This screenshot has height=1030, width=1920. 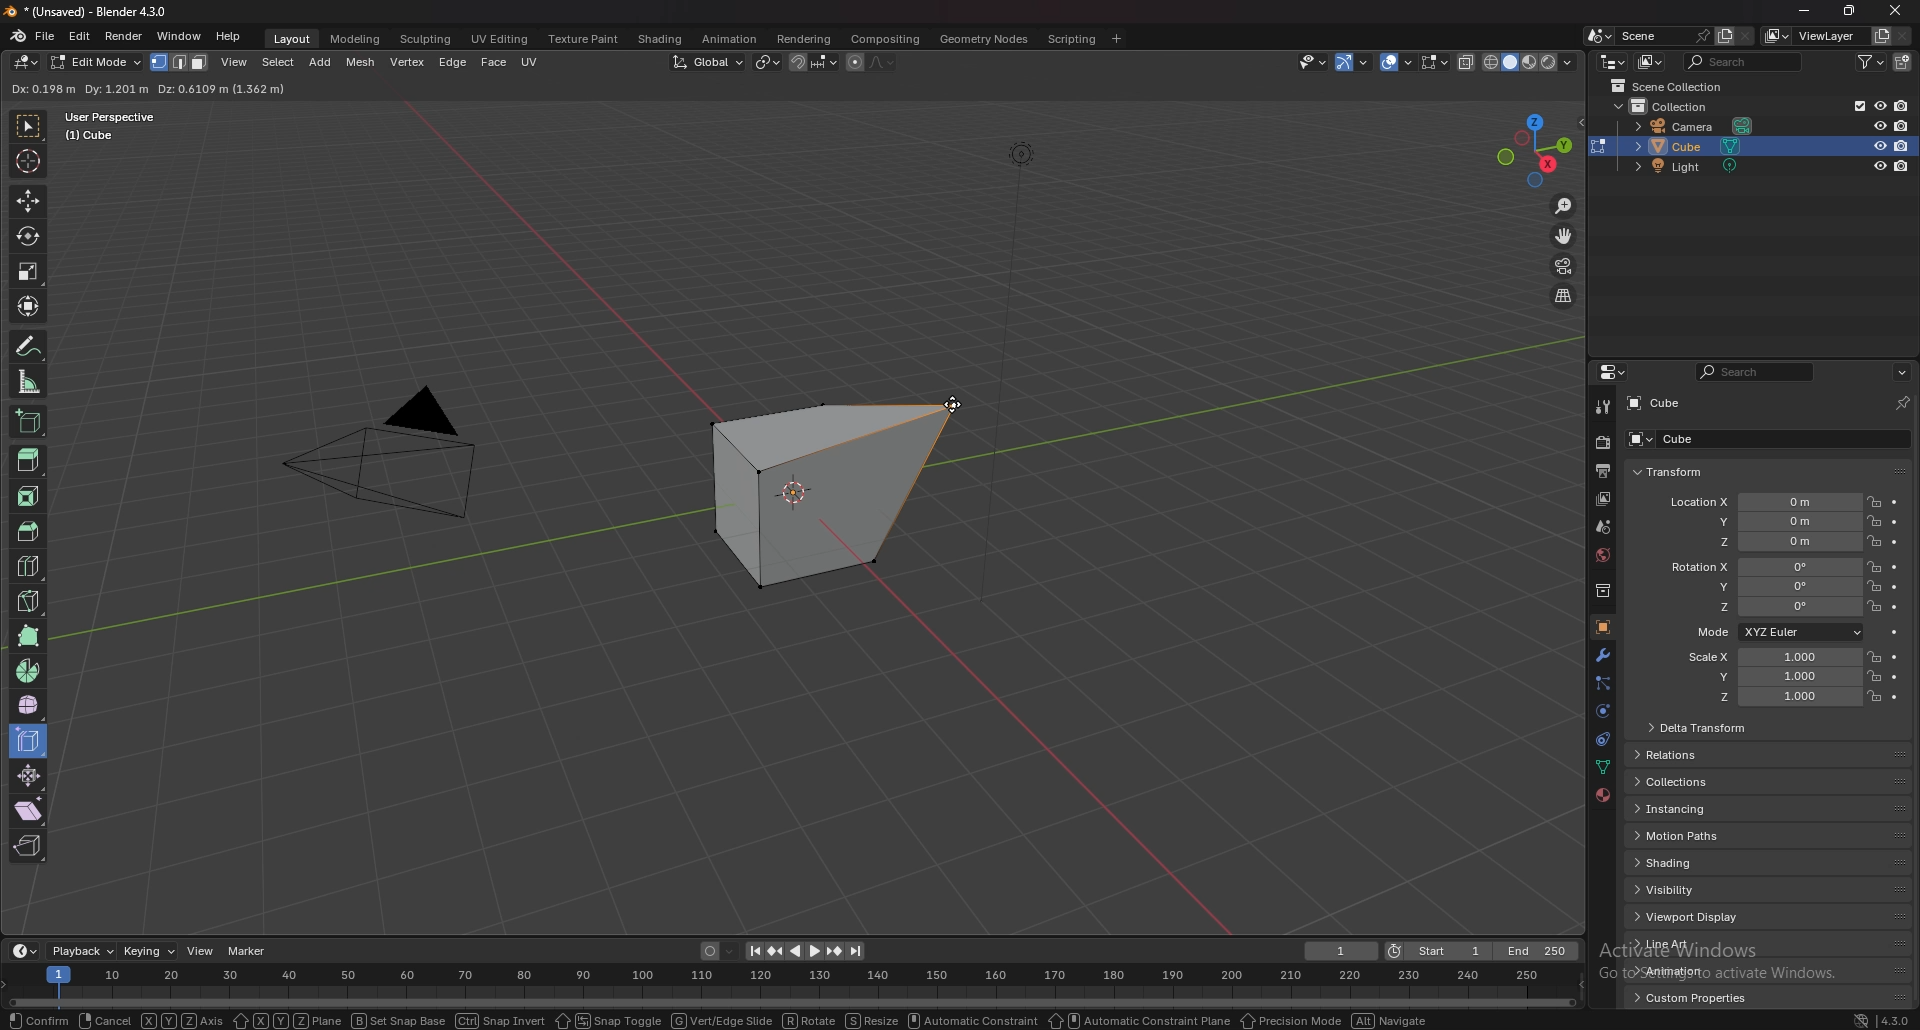 I want to click on smooth, so click(x=30, y=704).